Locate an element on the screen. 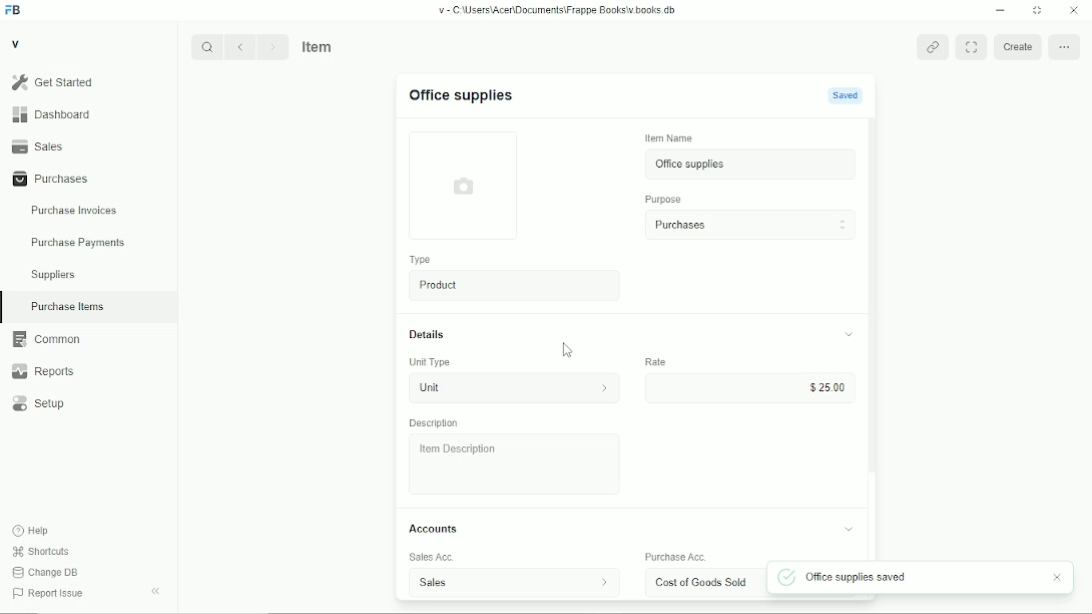 The height and width of the screenshot is (614, 1092). change DB is located at coordinates (45, 572).